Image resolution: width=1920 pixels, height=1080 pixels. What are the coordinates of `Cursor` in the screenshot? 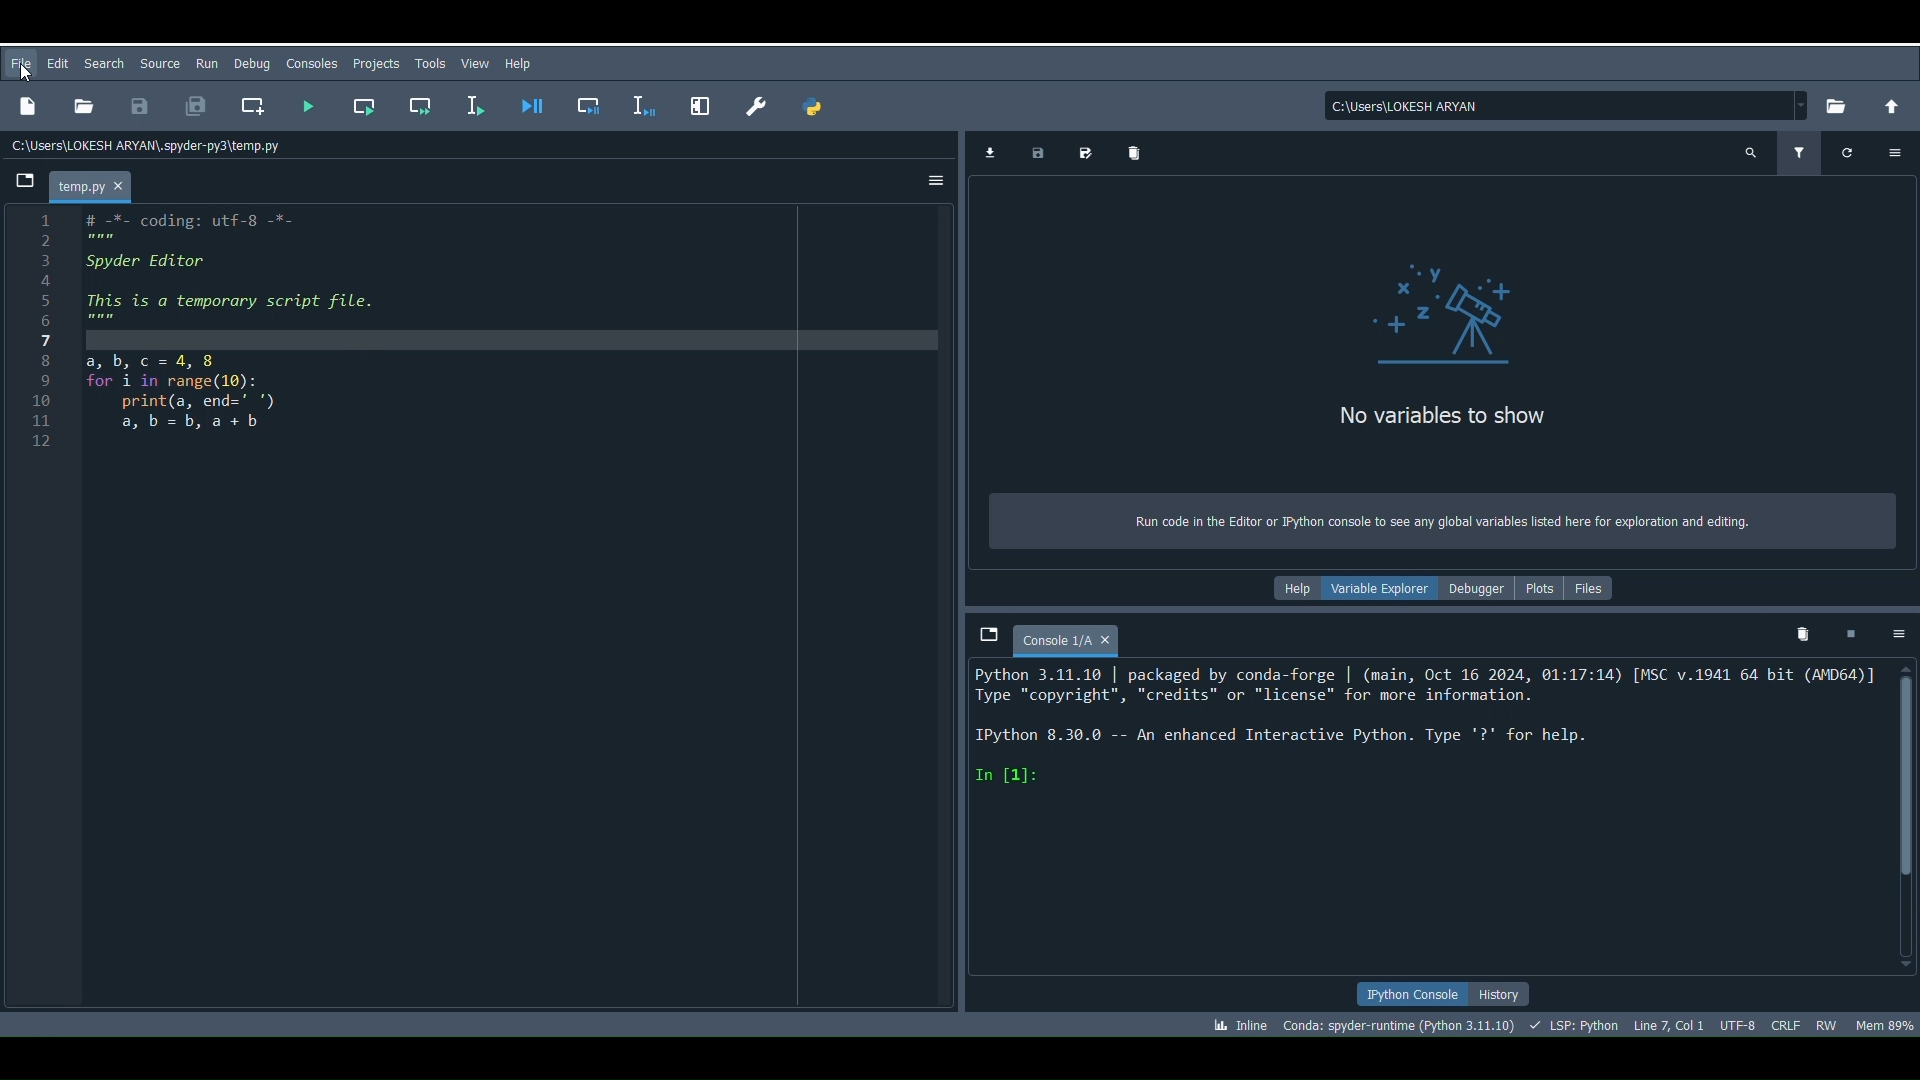 It's located at (24, 75).